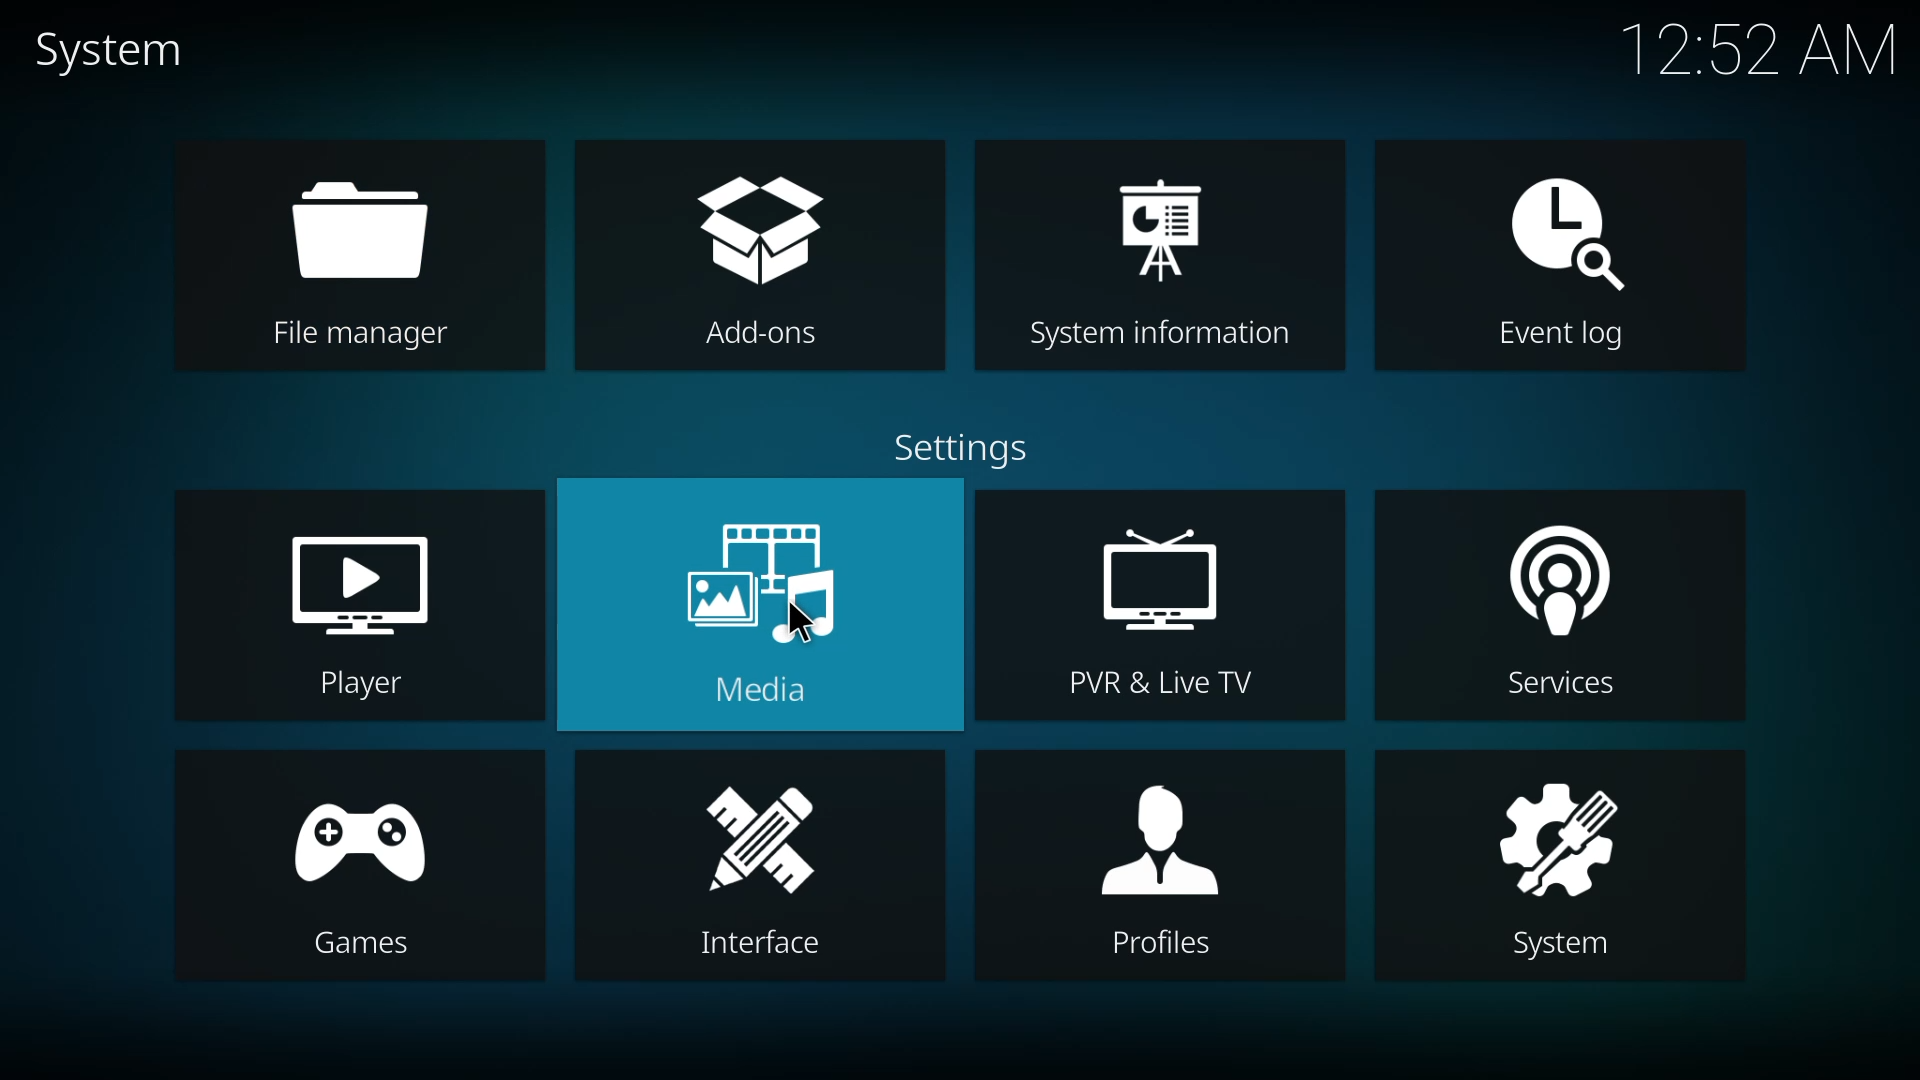 This screenshot has height=1080, width=1920. I want to click on system, so click(120, 50).